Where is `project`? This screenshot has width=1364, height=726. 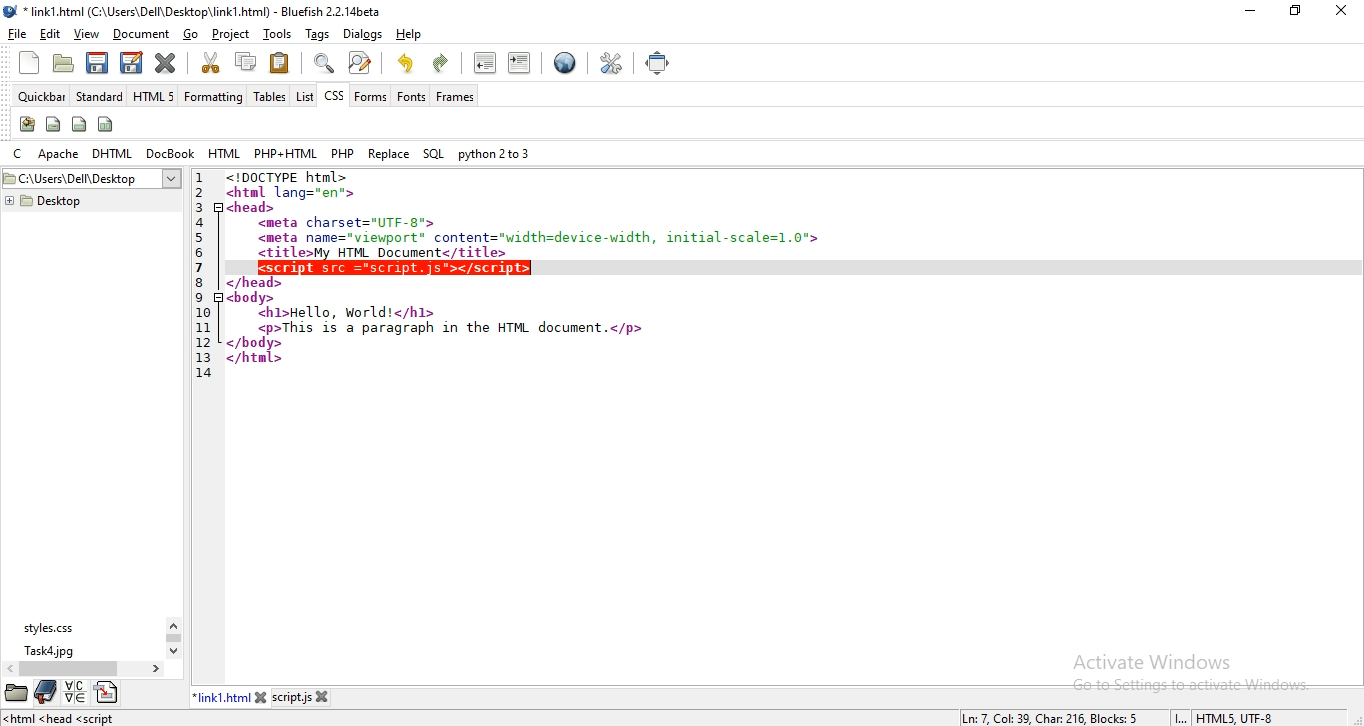 project is located at coordinates (231, 34).